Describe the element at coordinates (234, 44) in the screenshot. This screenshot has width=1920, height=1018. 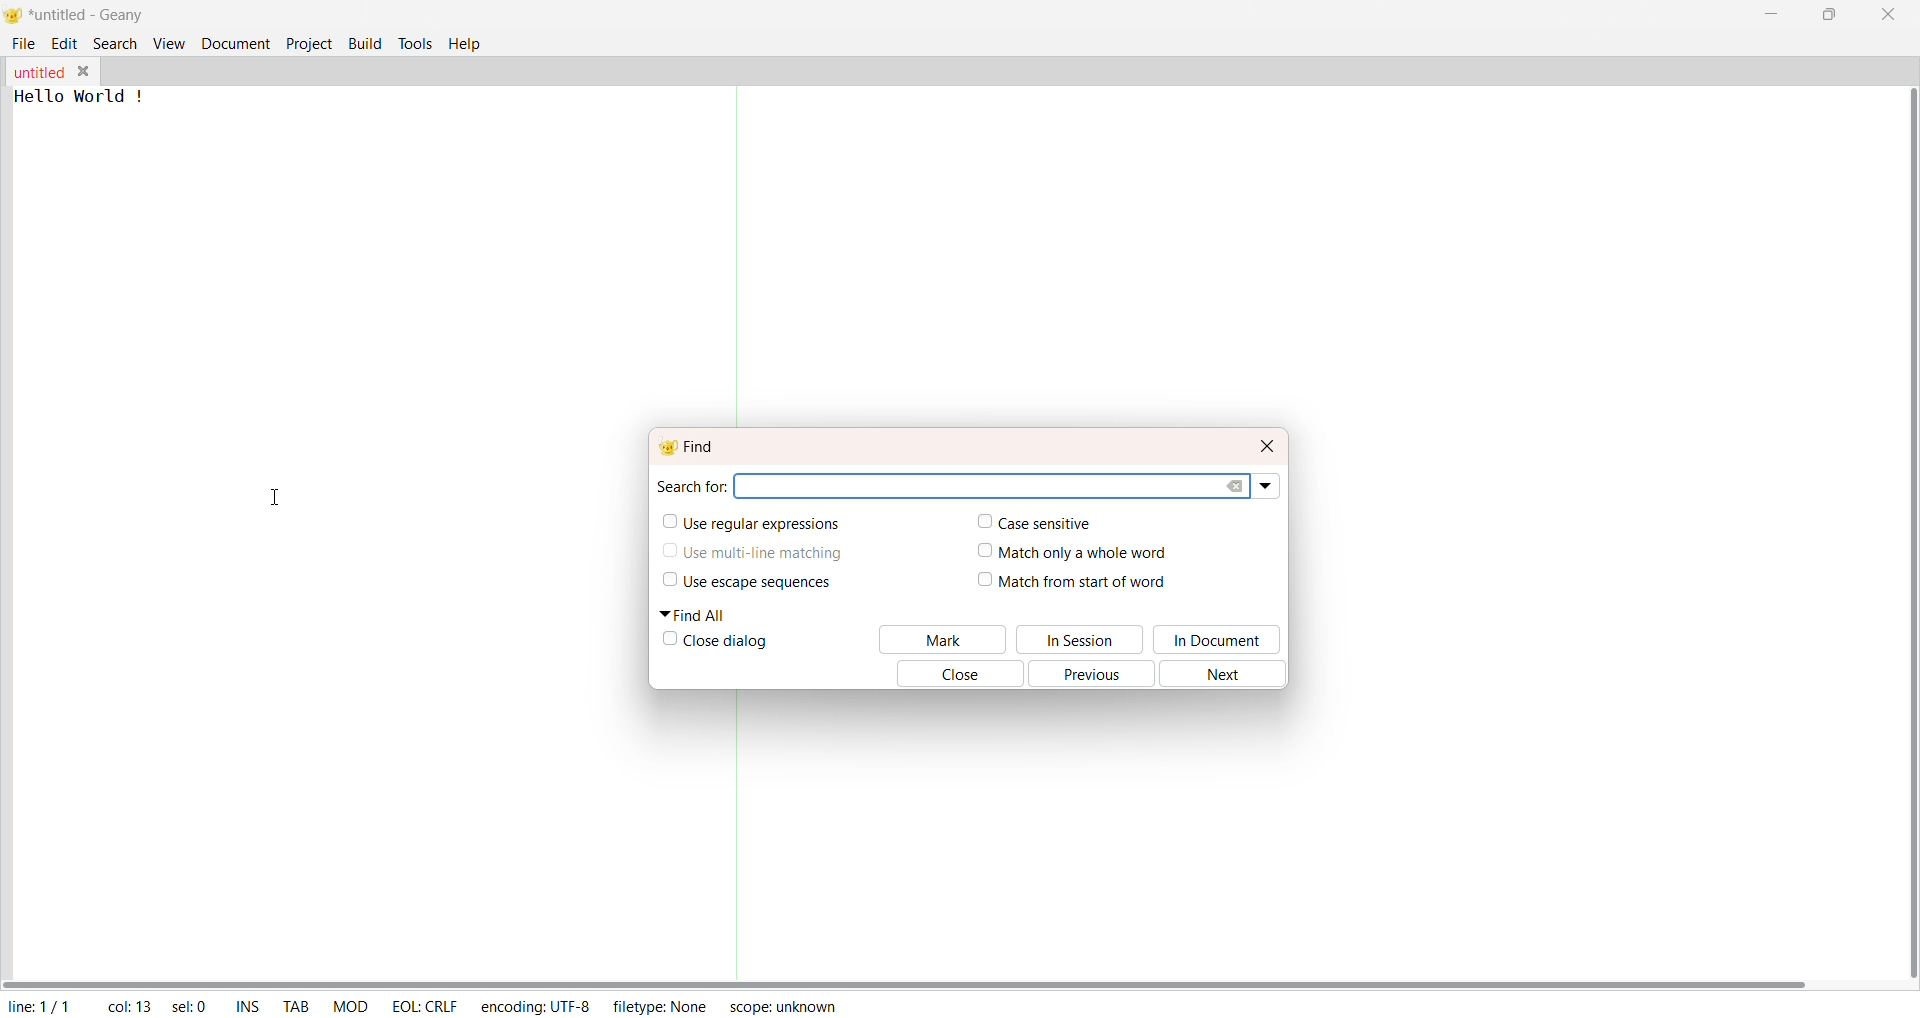
I see `Document` at that location.